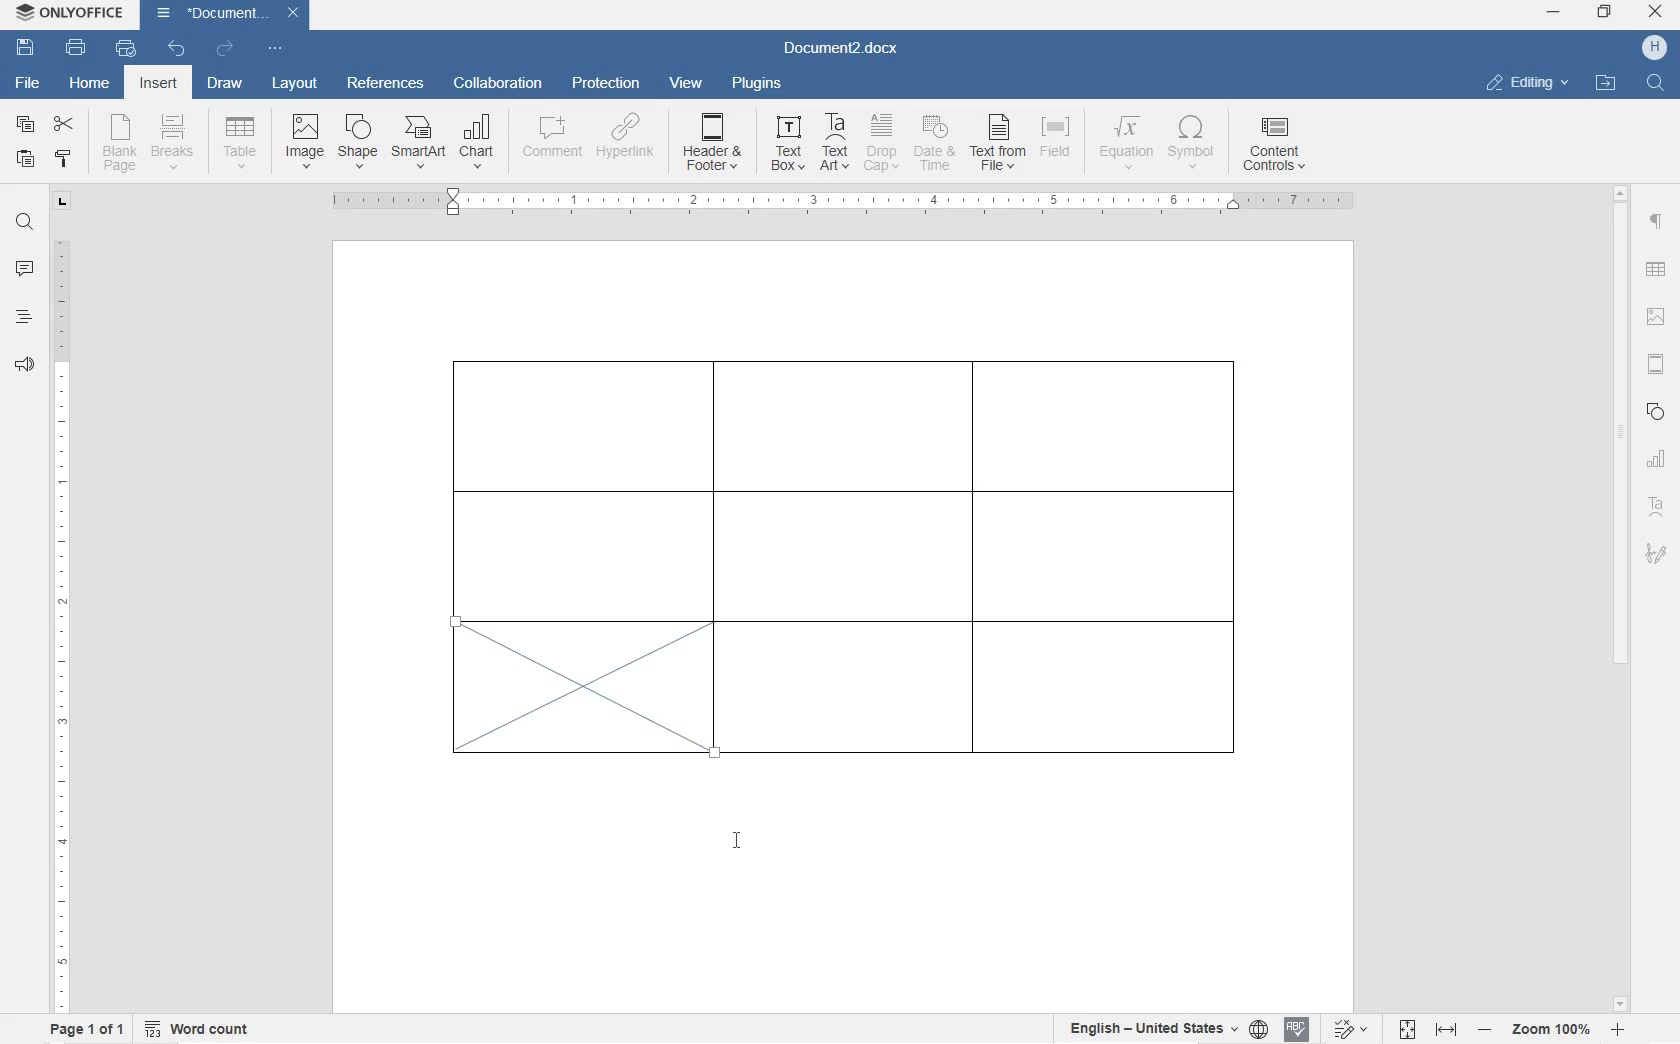 This screenshot has width=1680, height=1044. What do you see at coordinates (737, 840) in the screenshot?
I see `cursor` at bounding box center [737, 840].